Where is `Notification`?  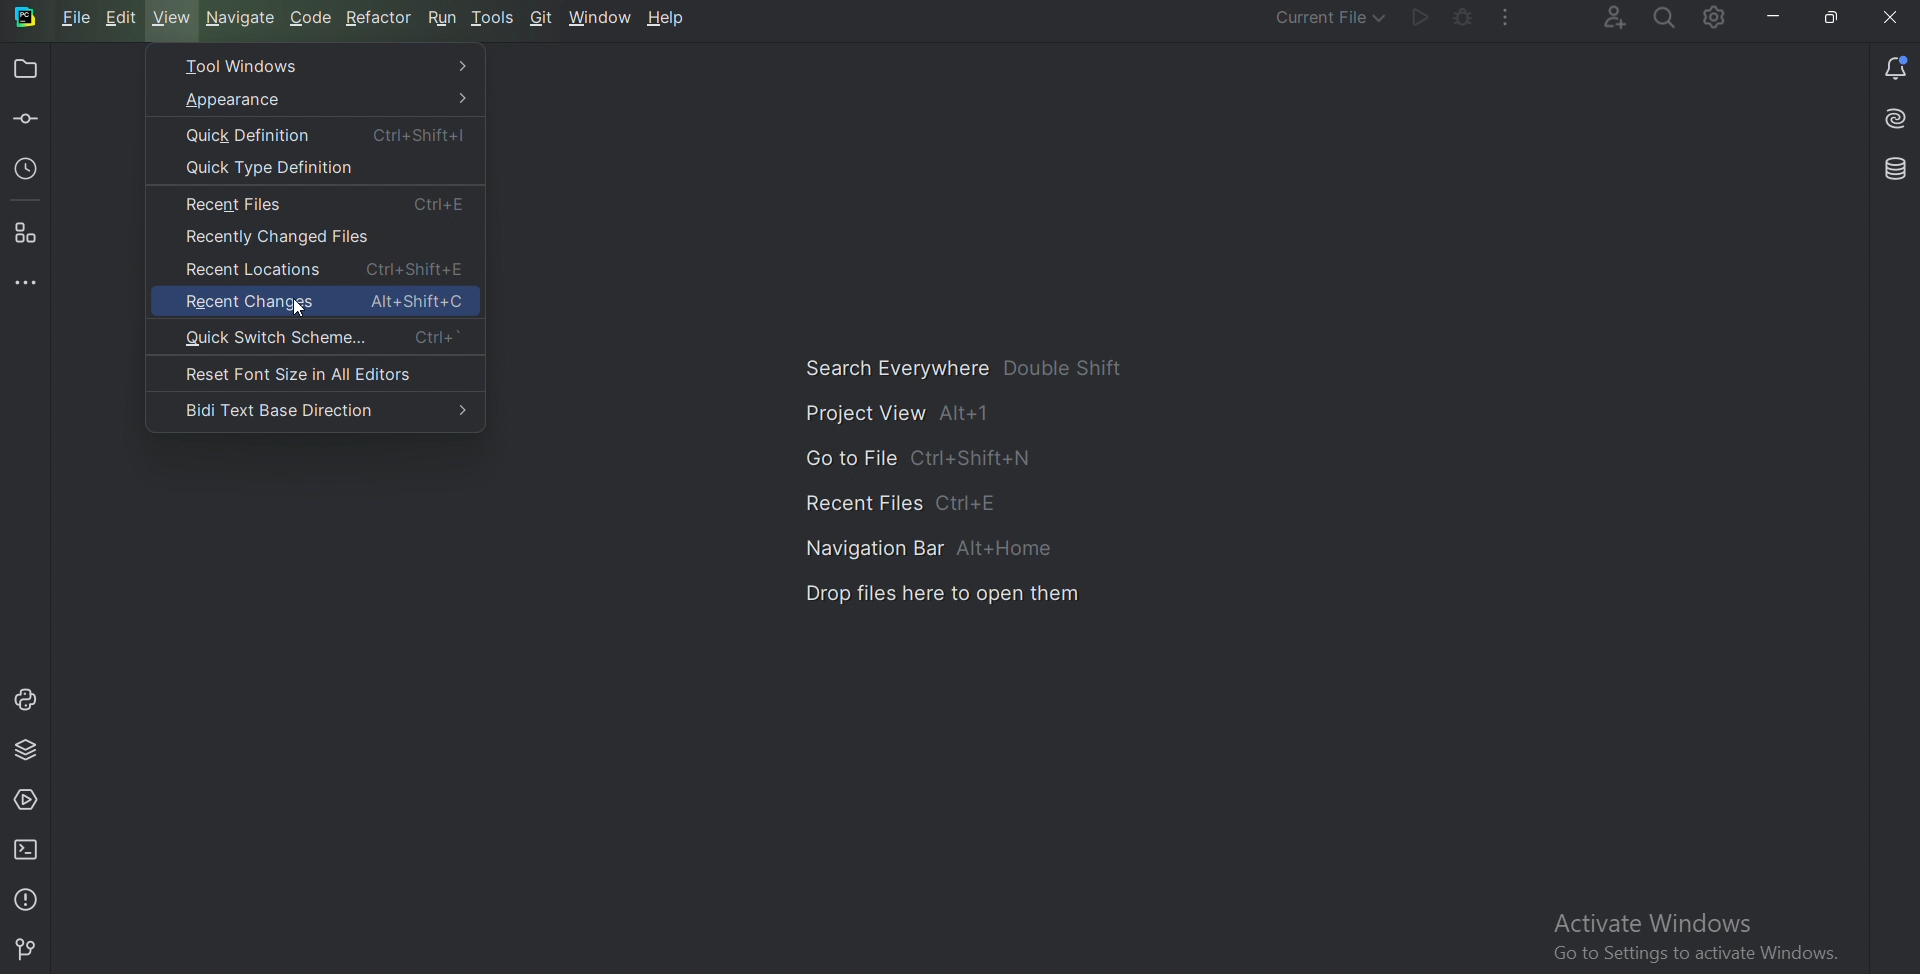 Notification is located at coordinates (1891, 68).